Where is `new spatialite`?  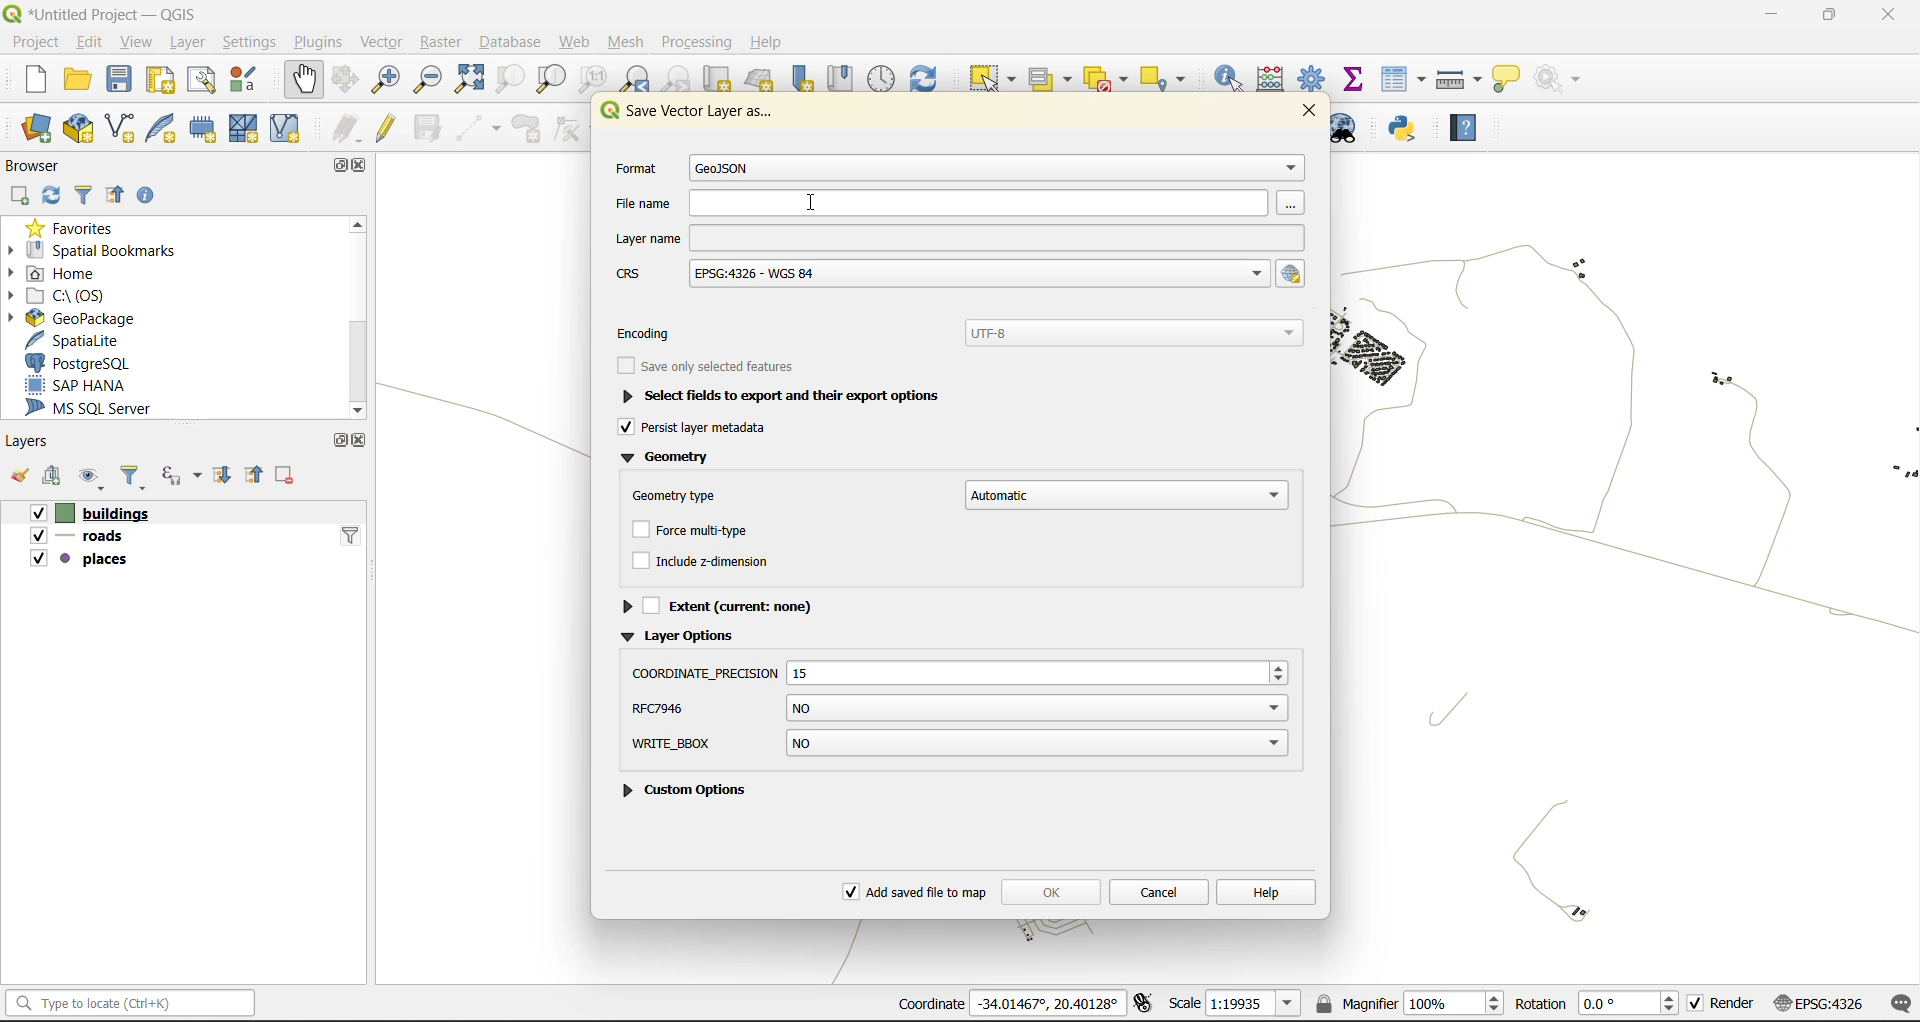
new spatialite is located at coordinates (166, 126).